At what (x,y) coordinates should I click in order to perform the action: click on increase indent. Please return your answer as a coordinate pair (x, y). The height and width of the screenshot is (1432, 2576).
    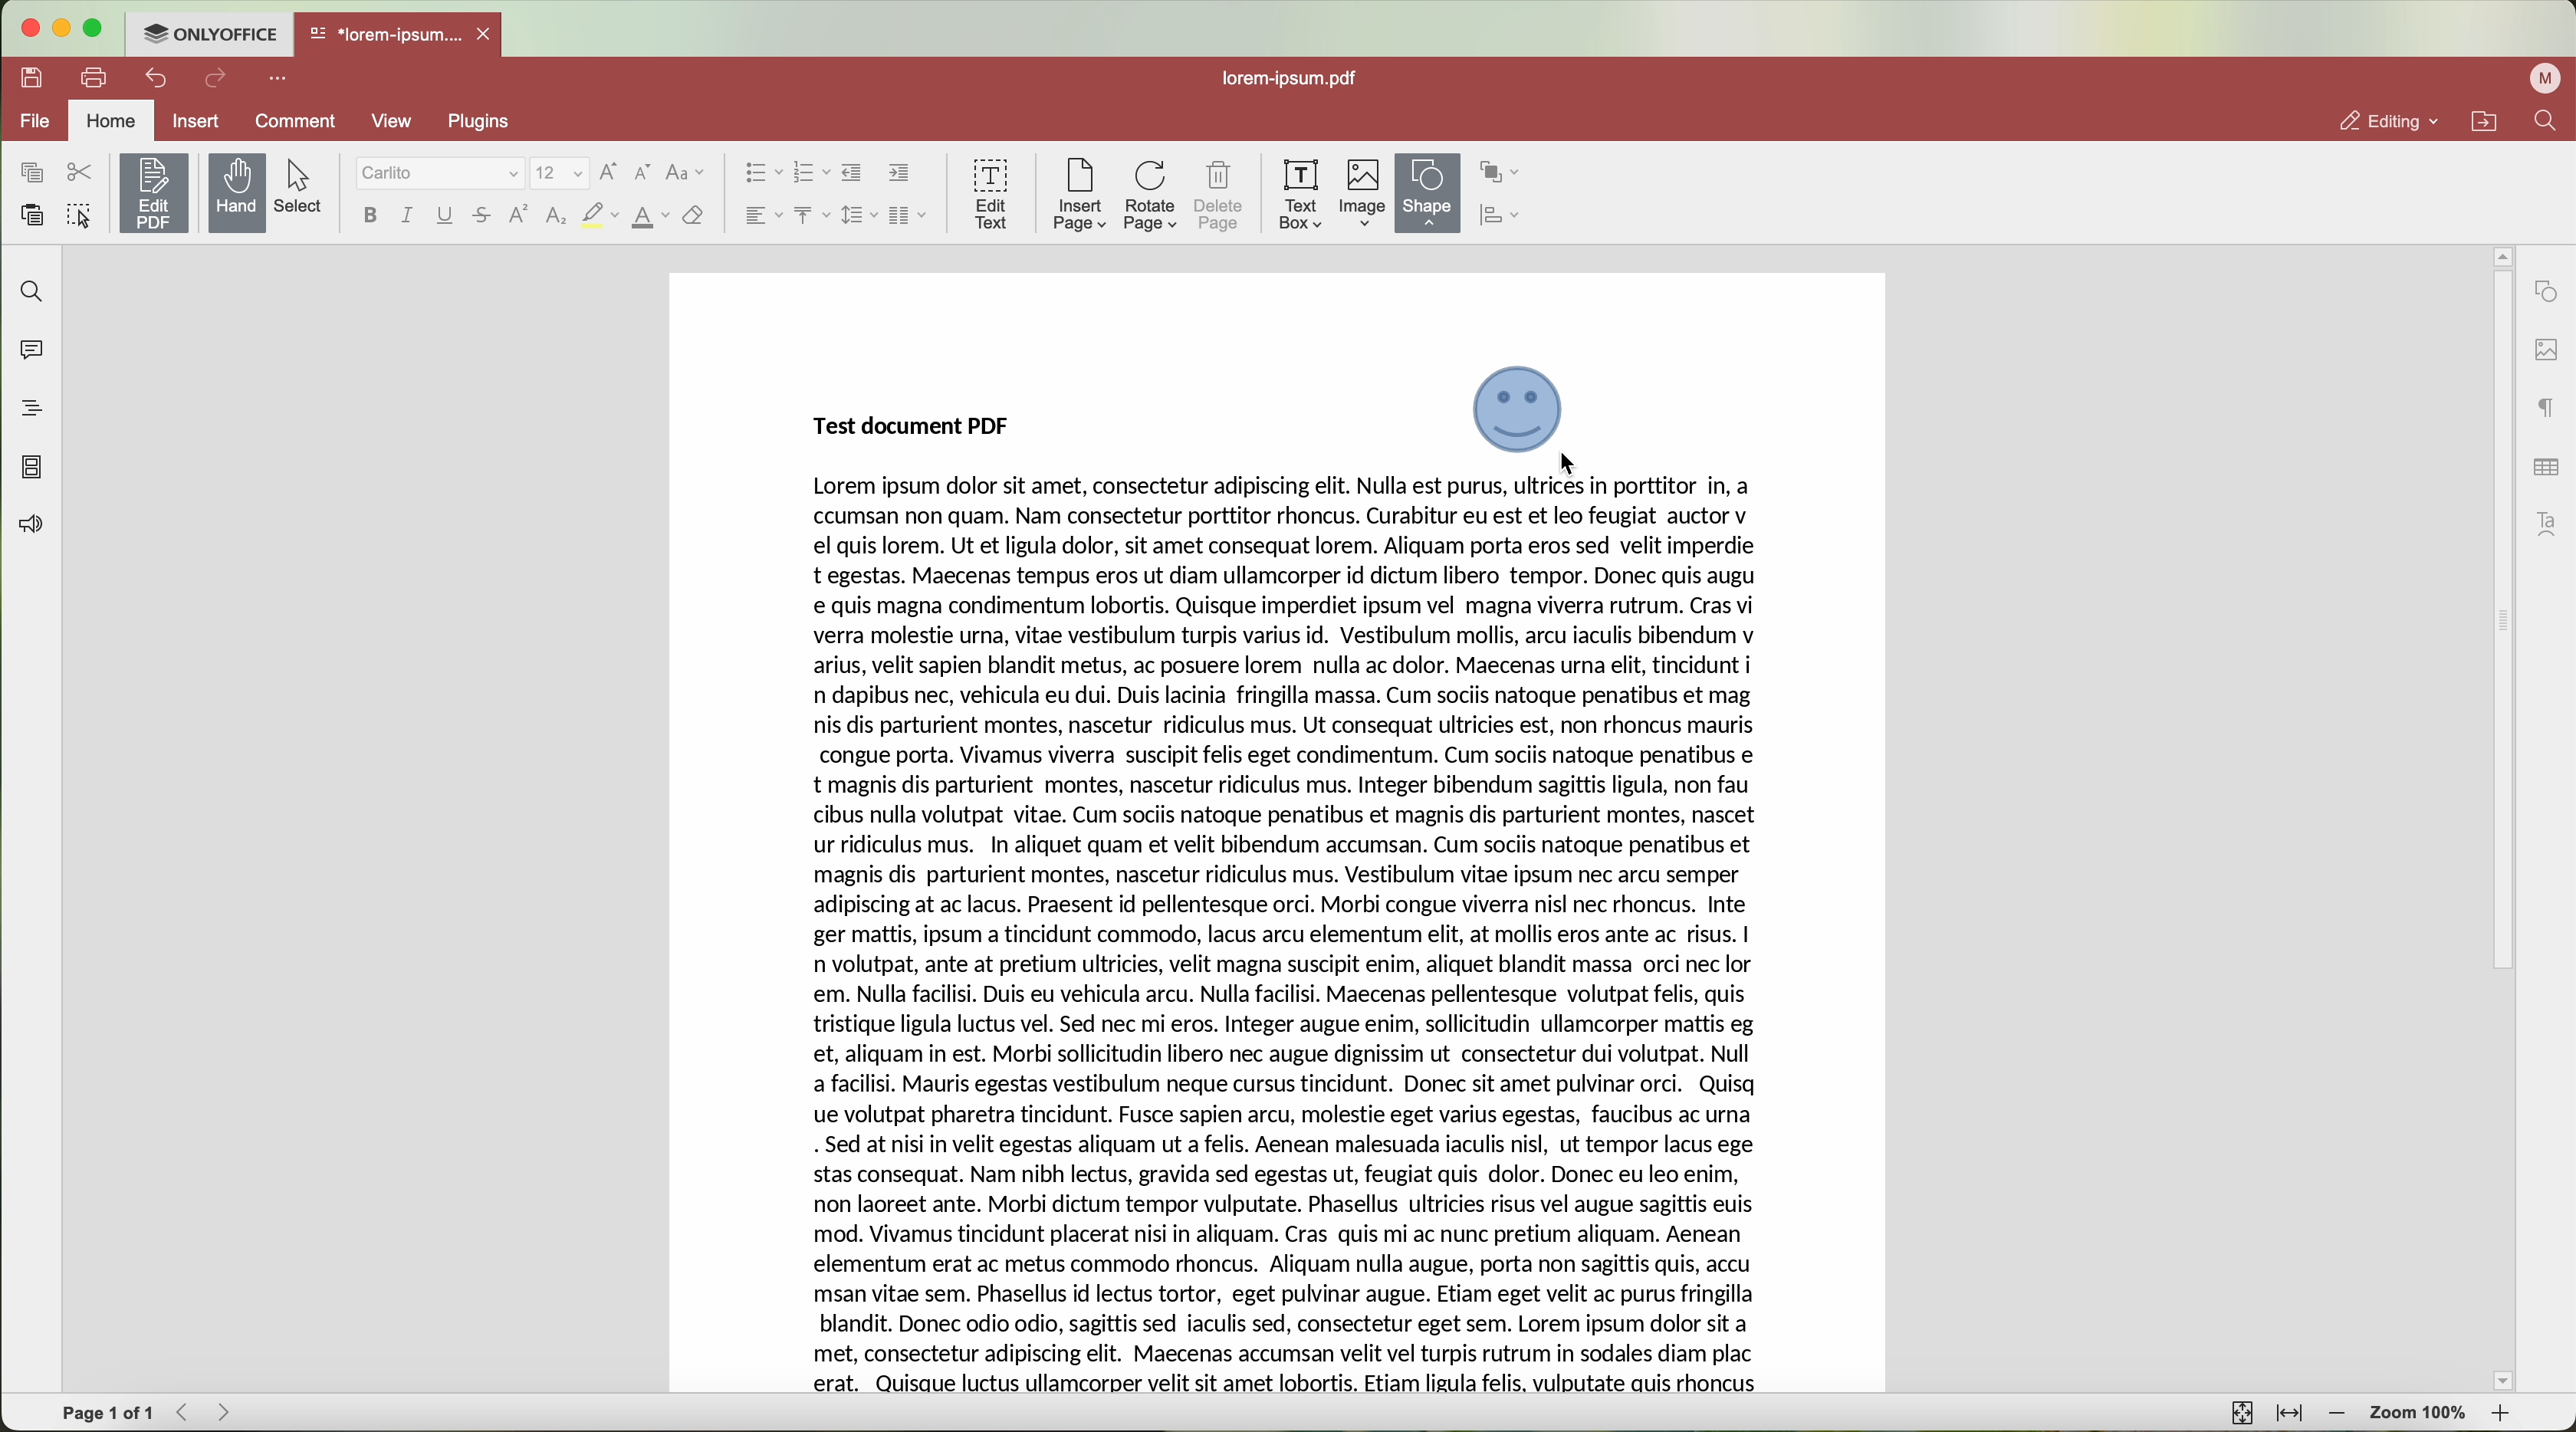
    Looking at the image, I should click on (898, 174).